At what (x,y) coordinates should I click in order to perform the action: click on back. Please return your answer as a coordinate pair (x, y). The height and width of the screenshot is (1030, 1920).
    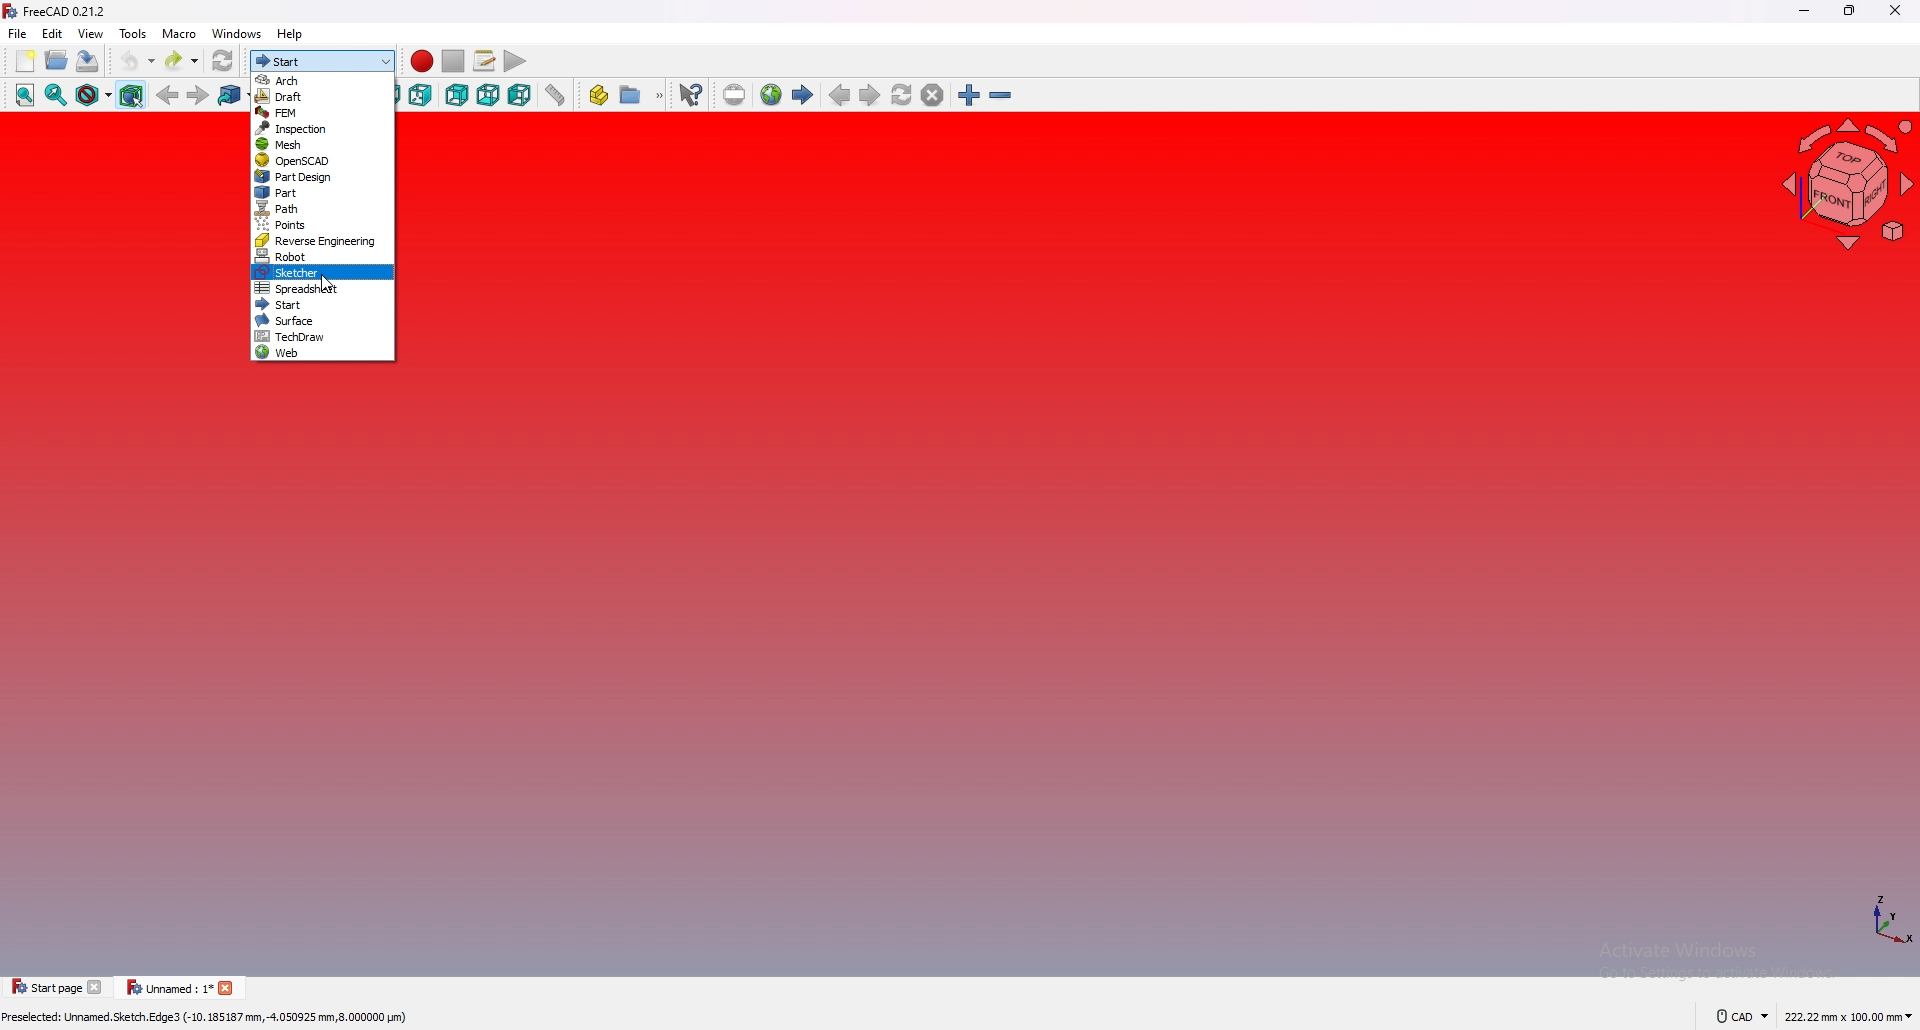
    Looking at the image, I should click on (168, 94).